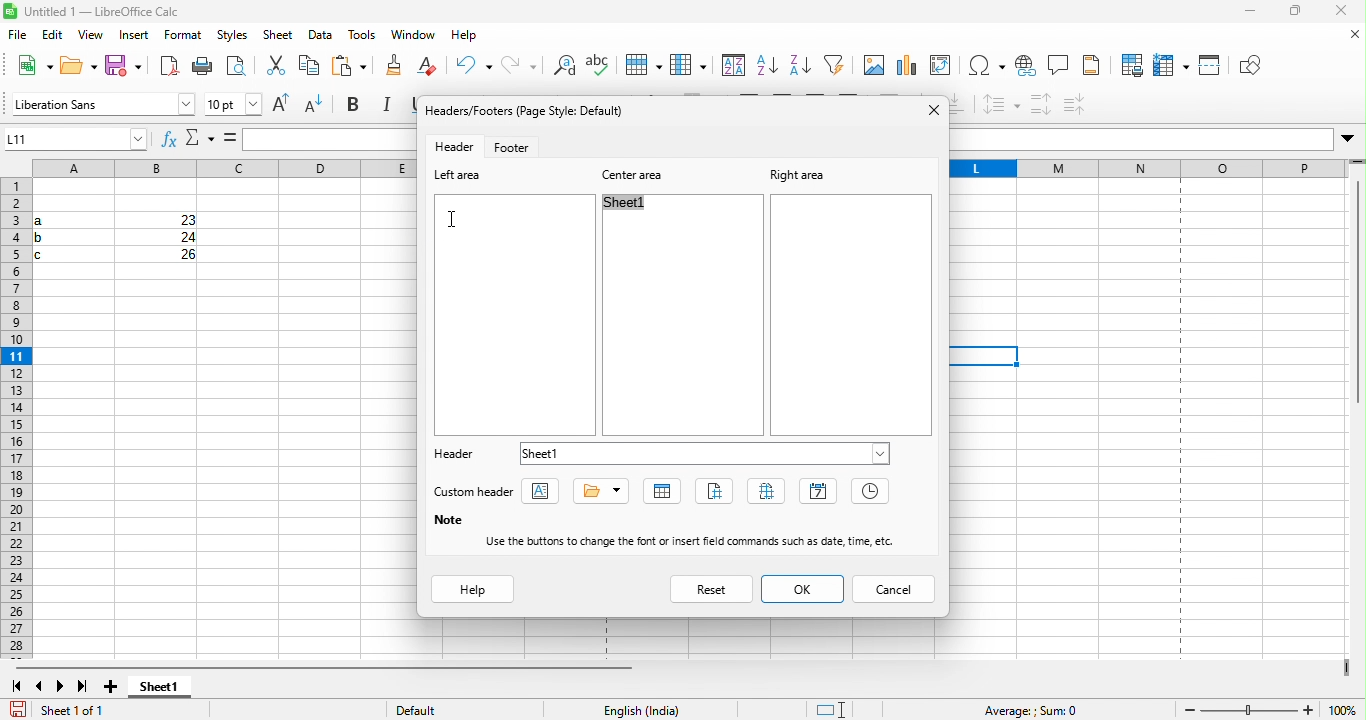 The image size is (1366, 720). Describe the element at coordinates (454, 456) in the screenshot. I see `header` at that location.